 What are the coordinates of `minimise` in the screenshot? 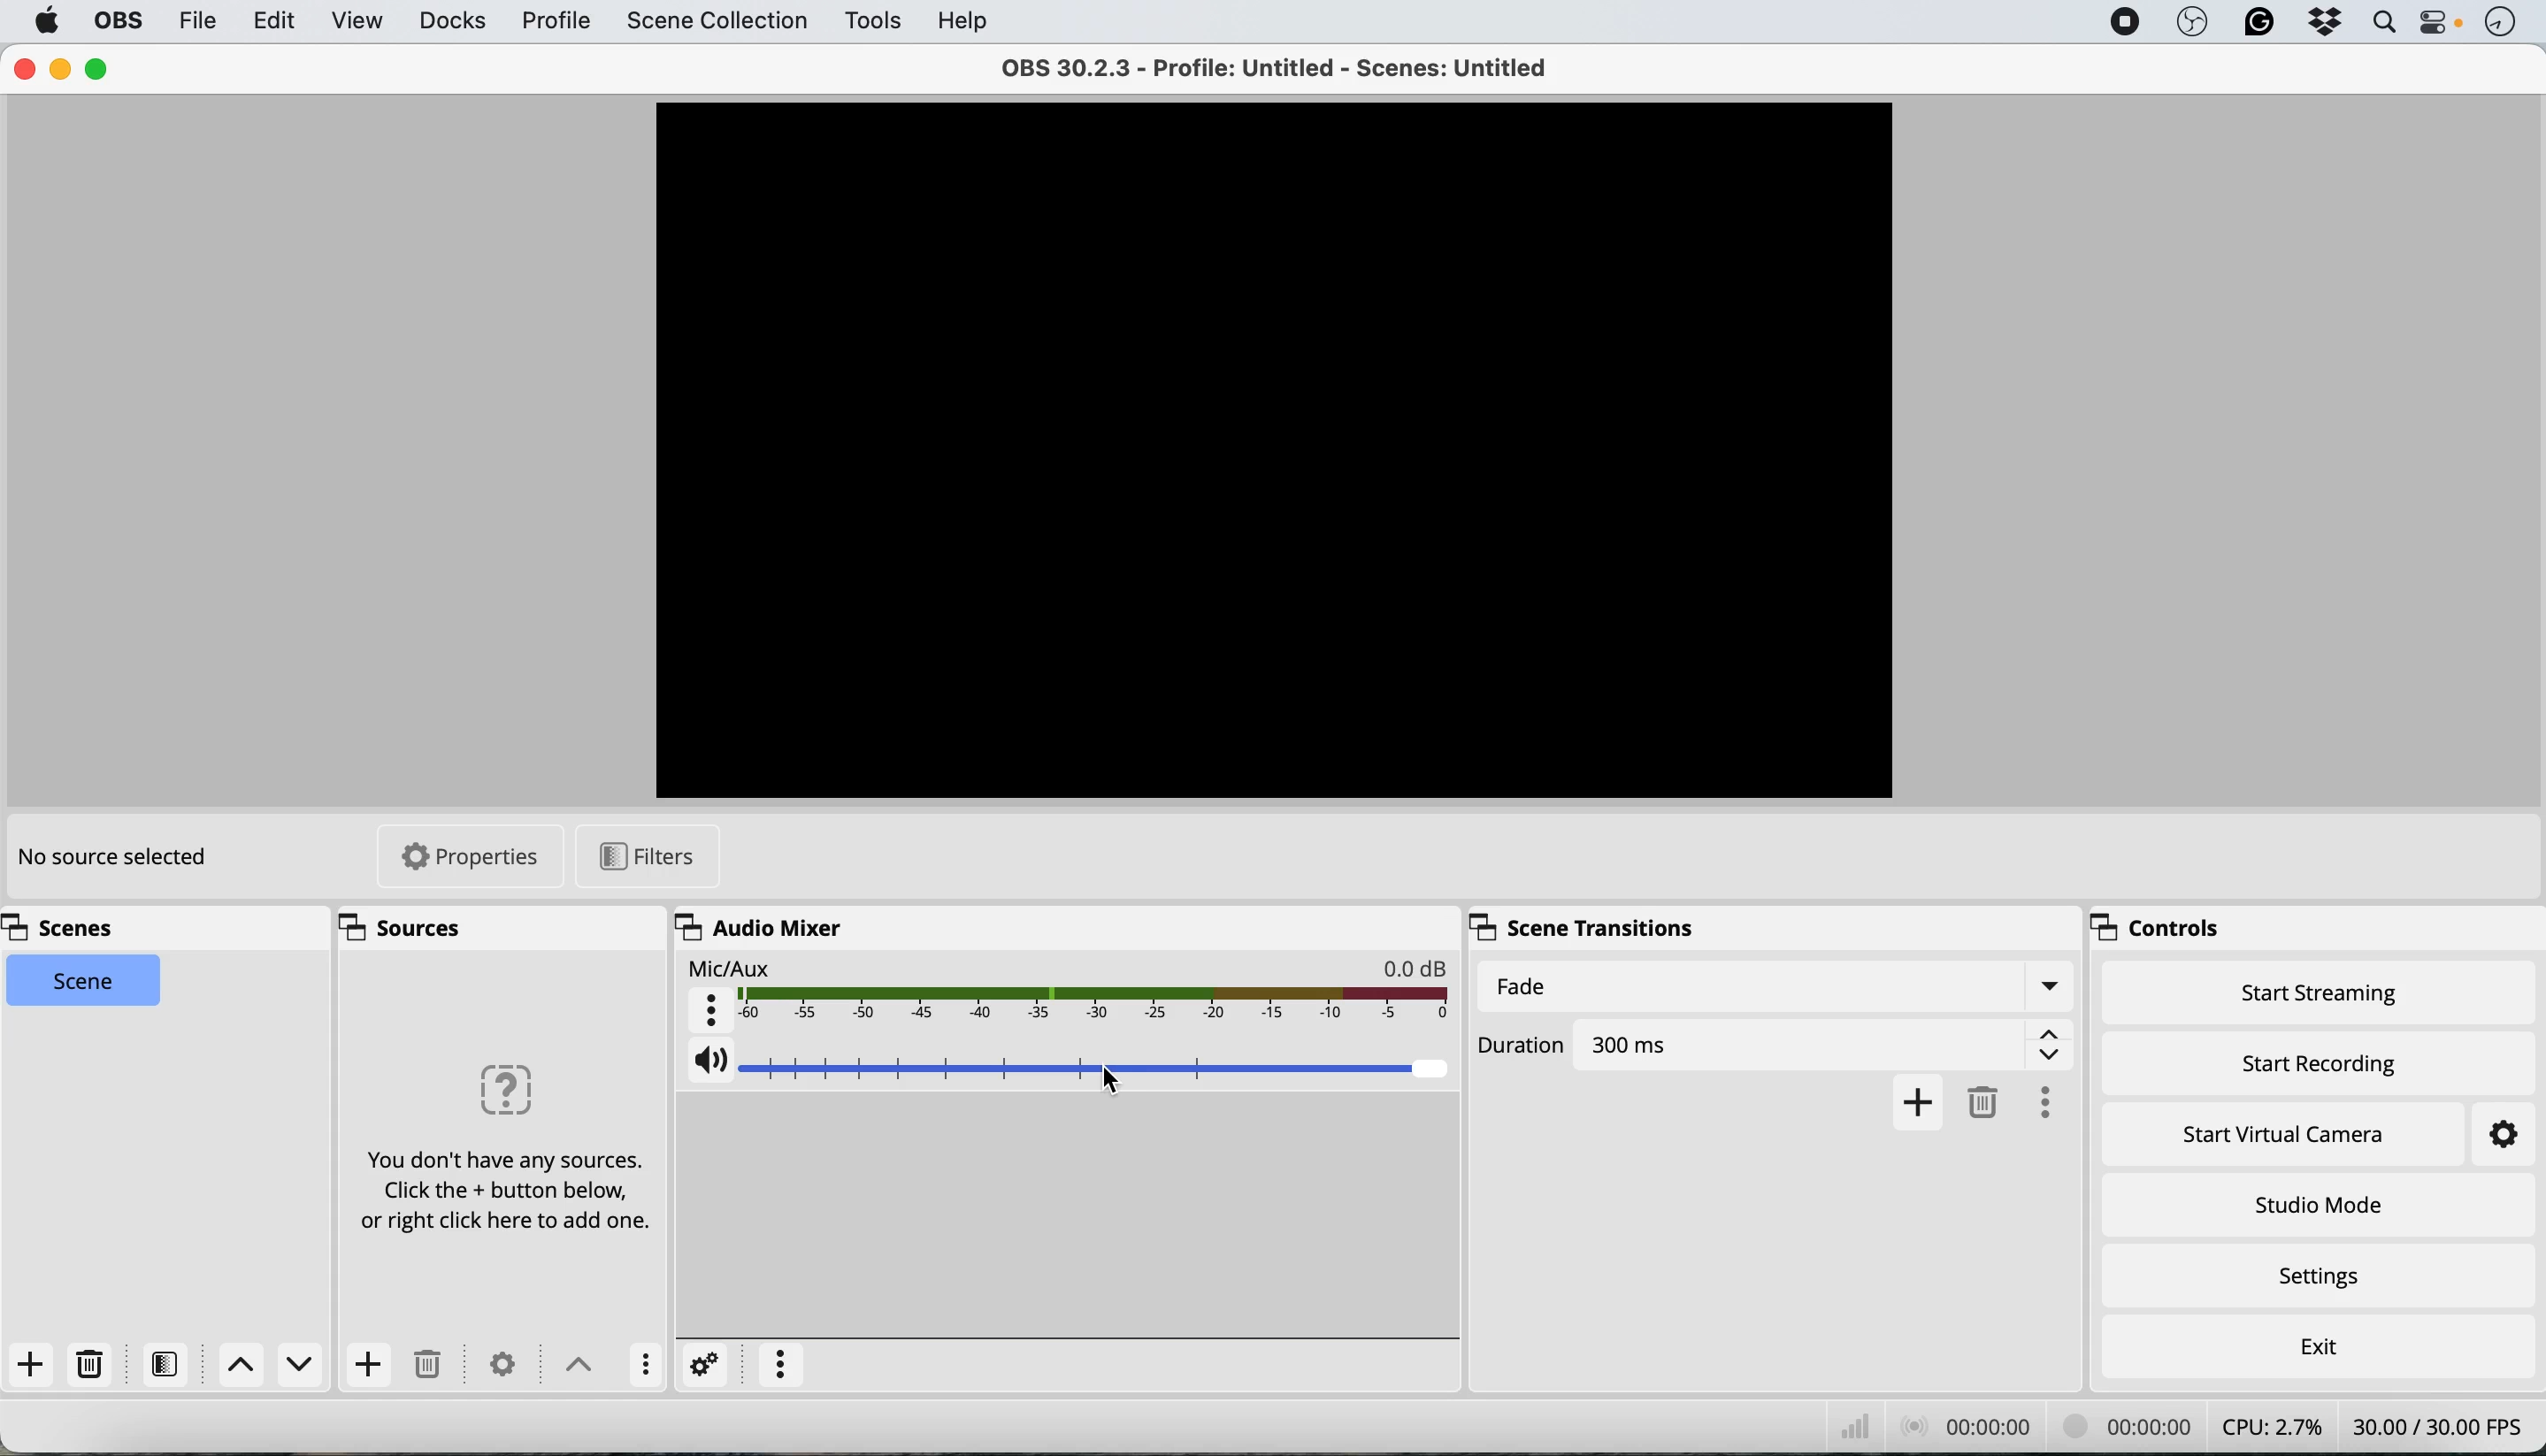 It's located at (57, 72).